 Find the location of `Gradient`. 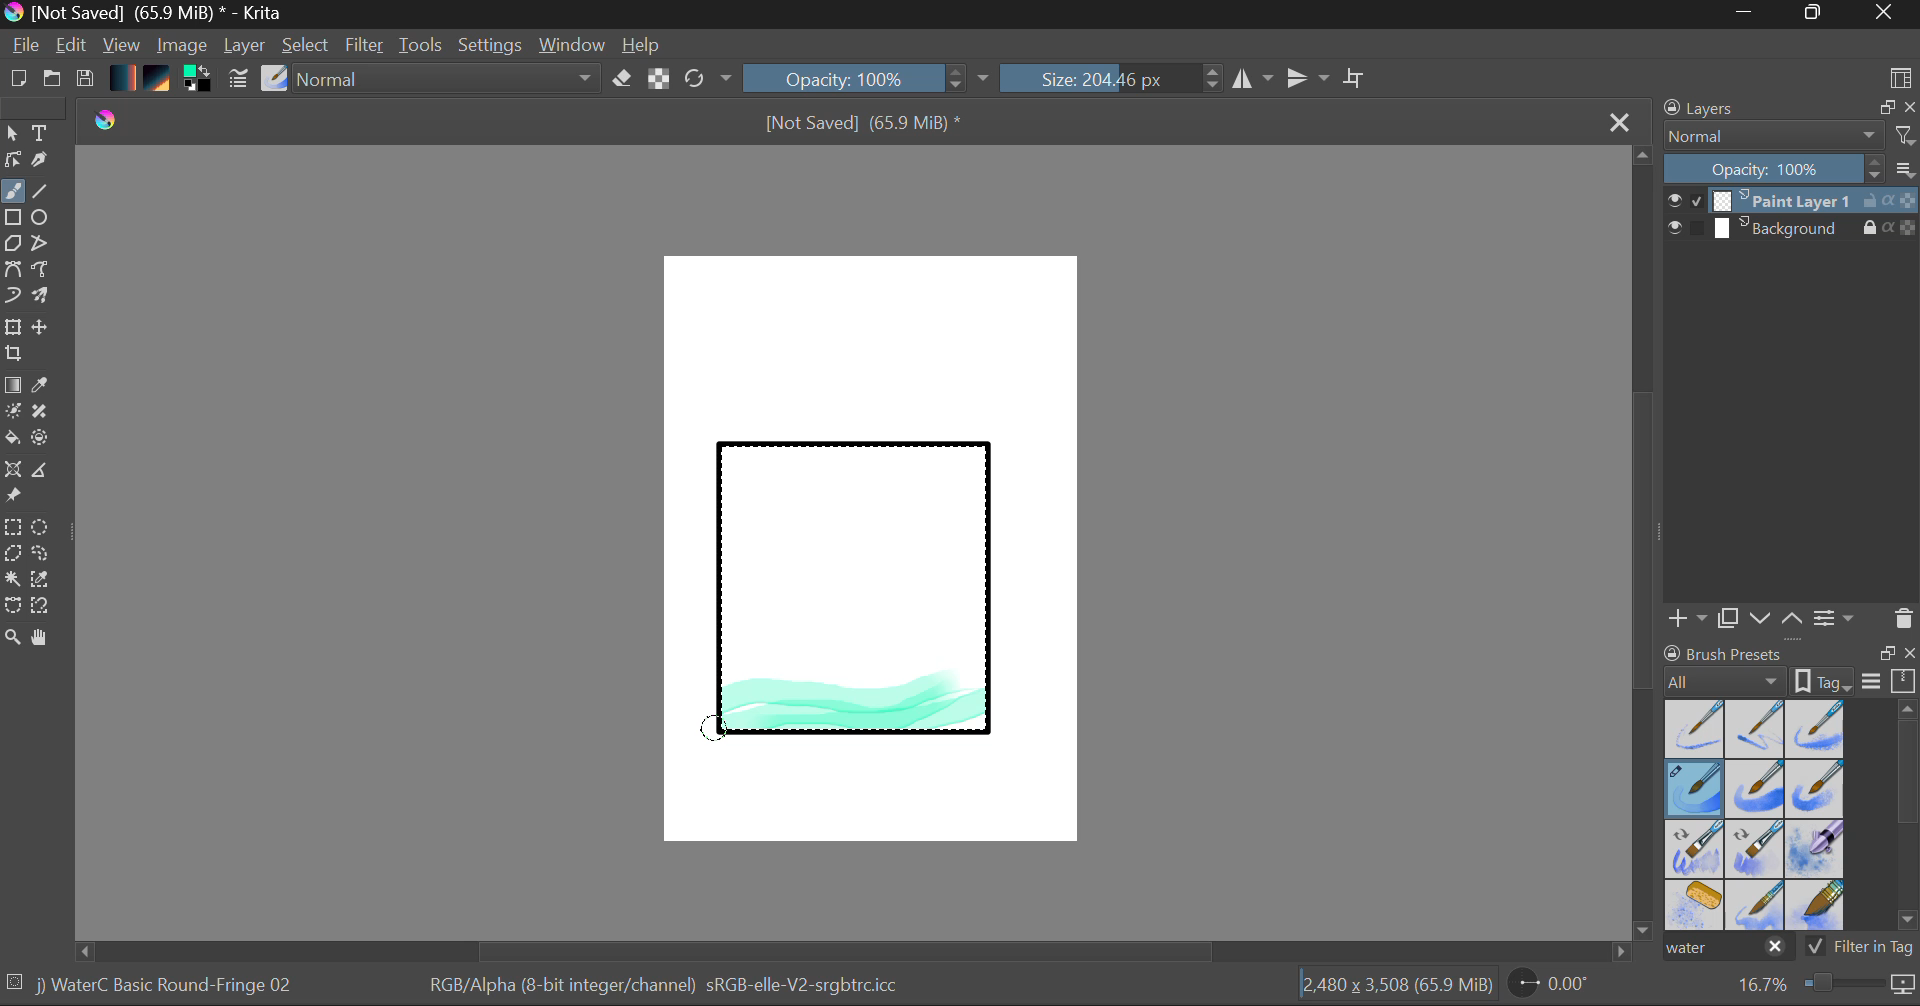

Gradient is located at coordinates (121, 76).